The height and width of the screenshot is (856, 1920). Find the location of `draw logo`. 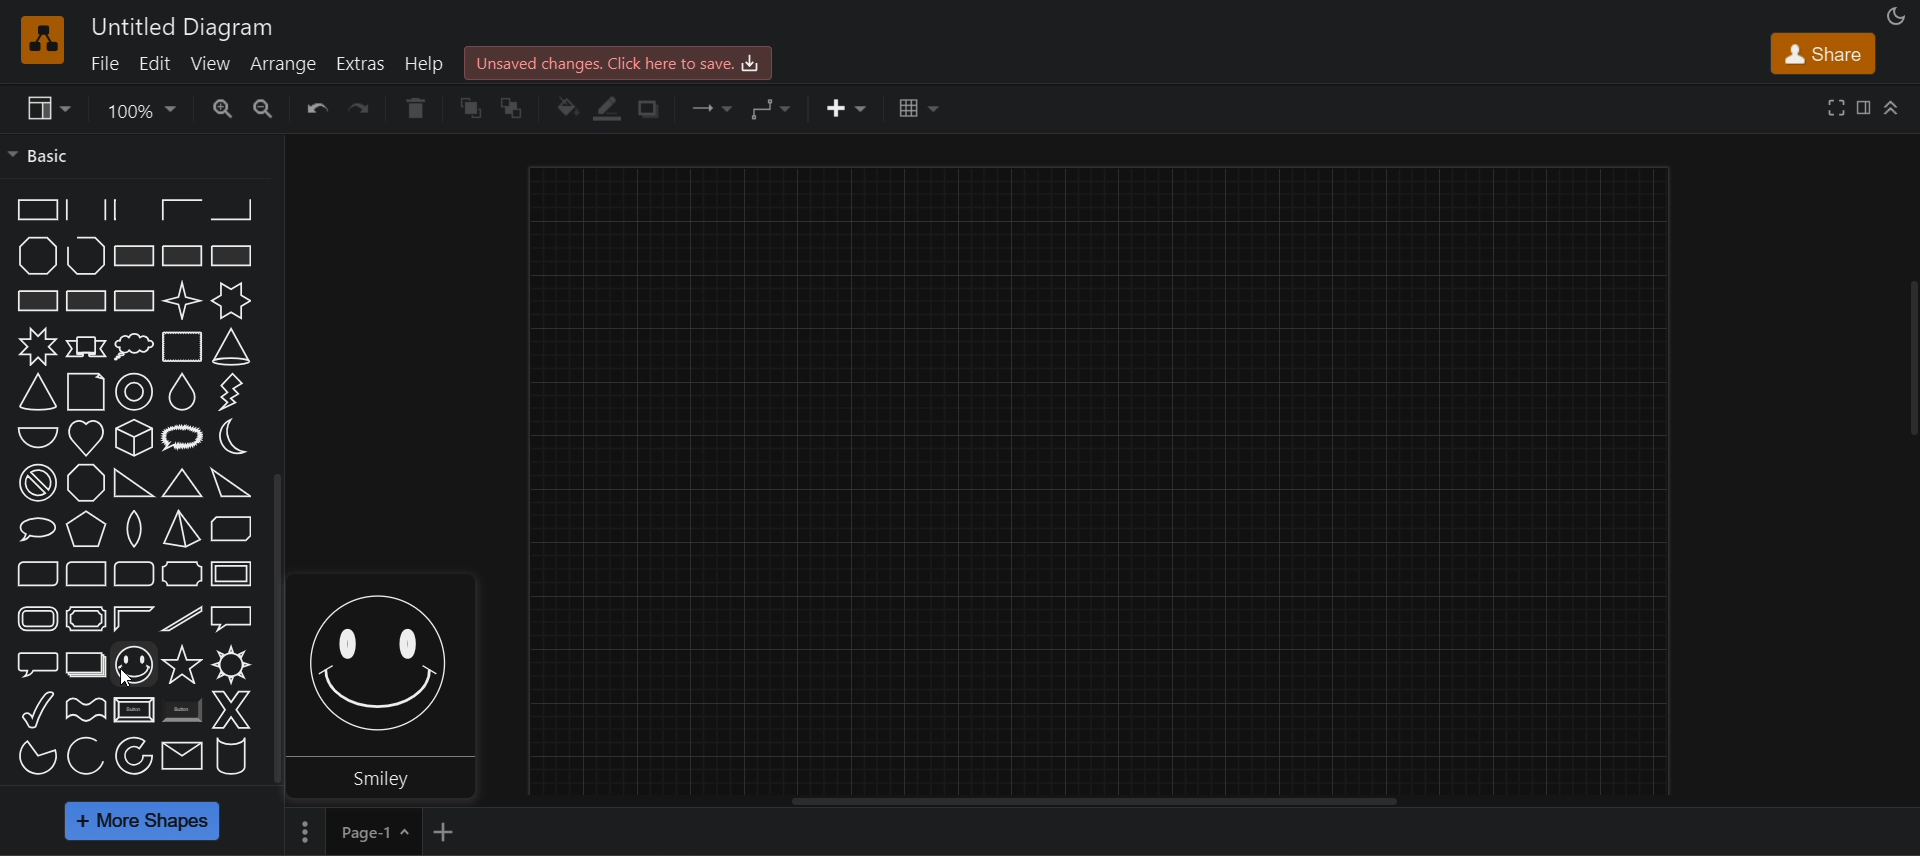

draw logo is located at coordinates (39, 37).